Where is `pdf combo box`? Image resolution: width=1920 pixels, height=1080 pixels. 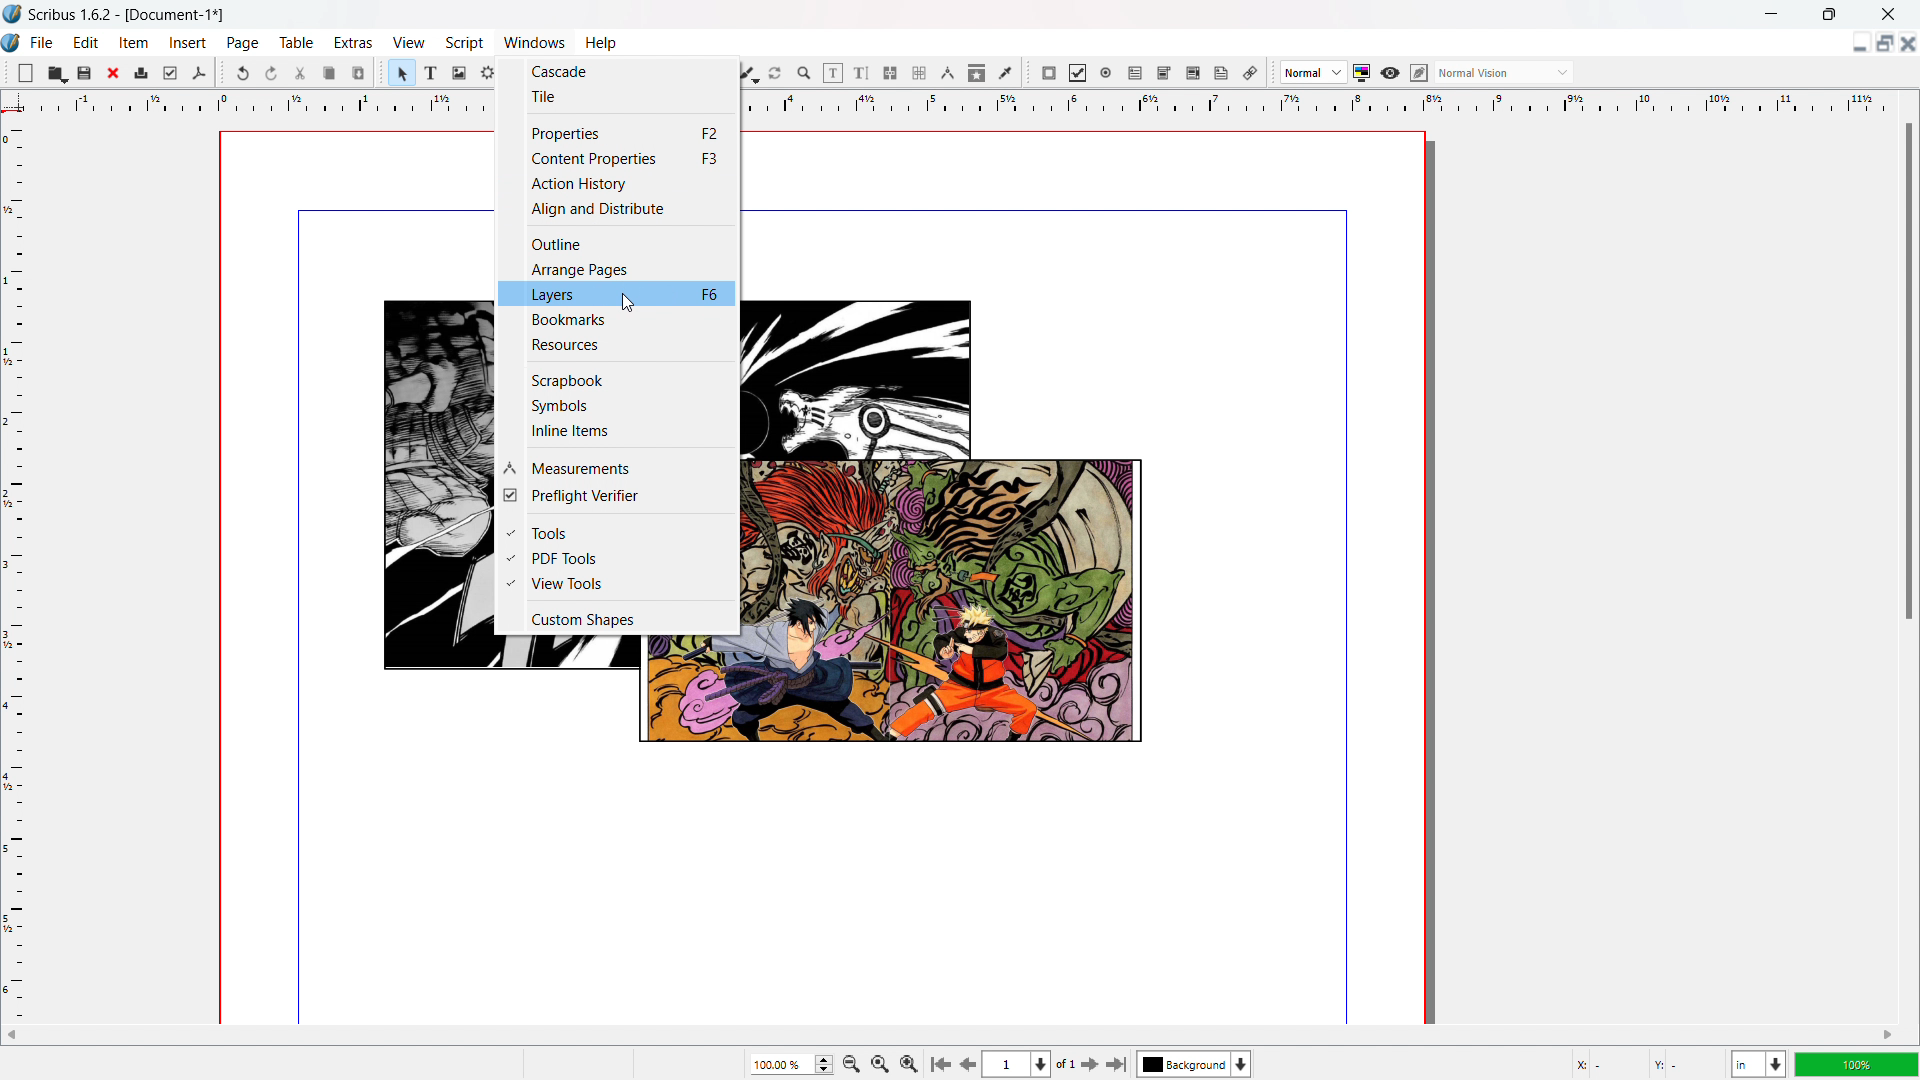 pdf combo box is located at coordinates (1165, 73).